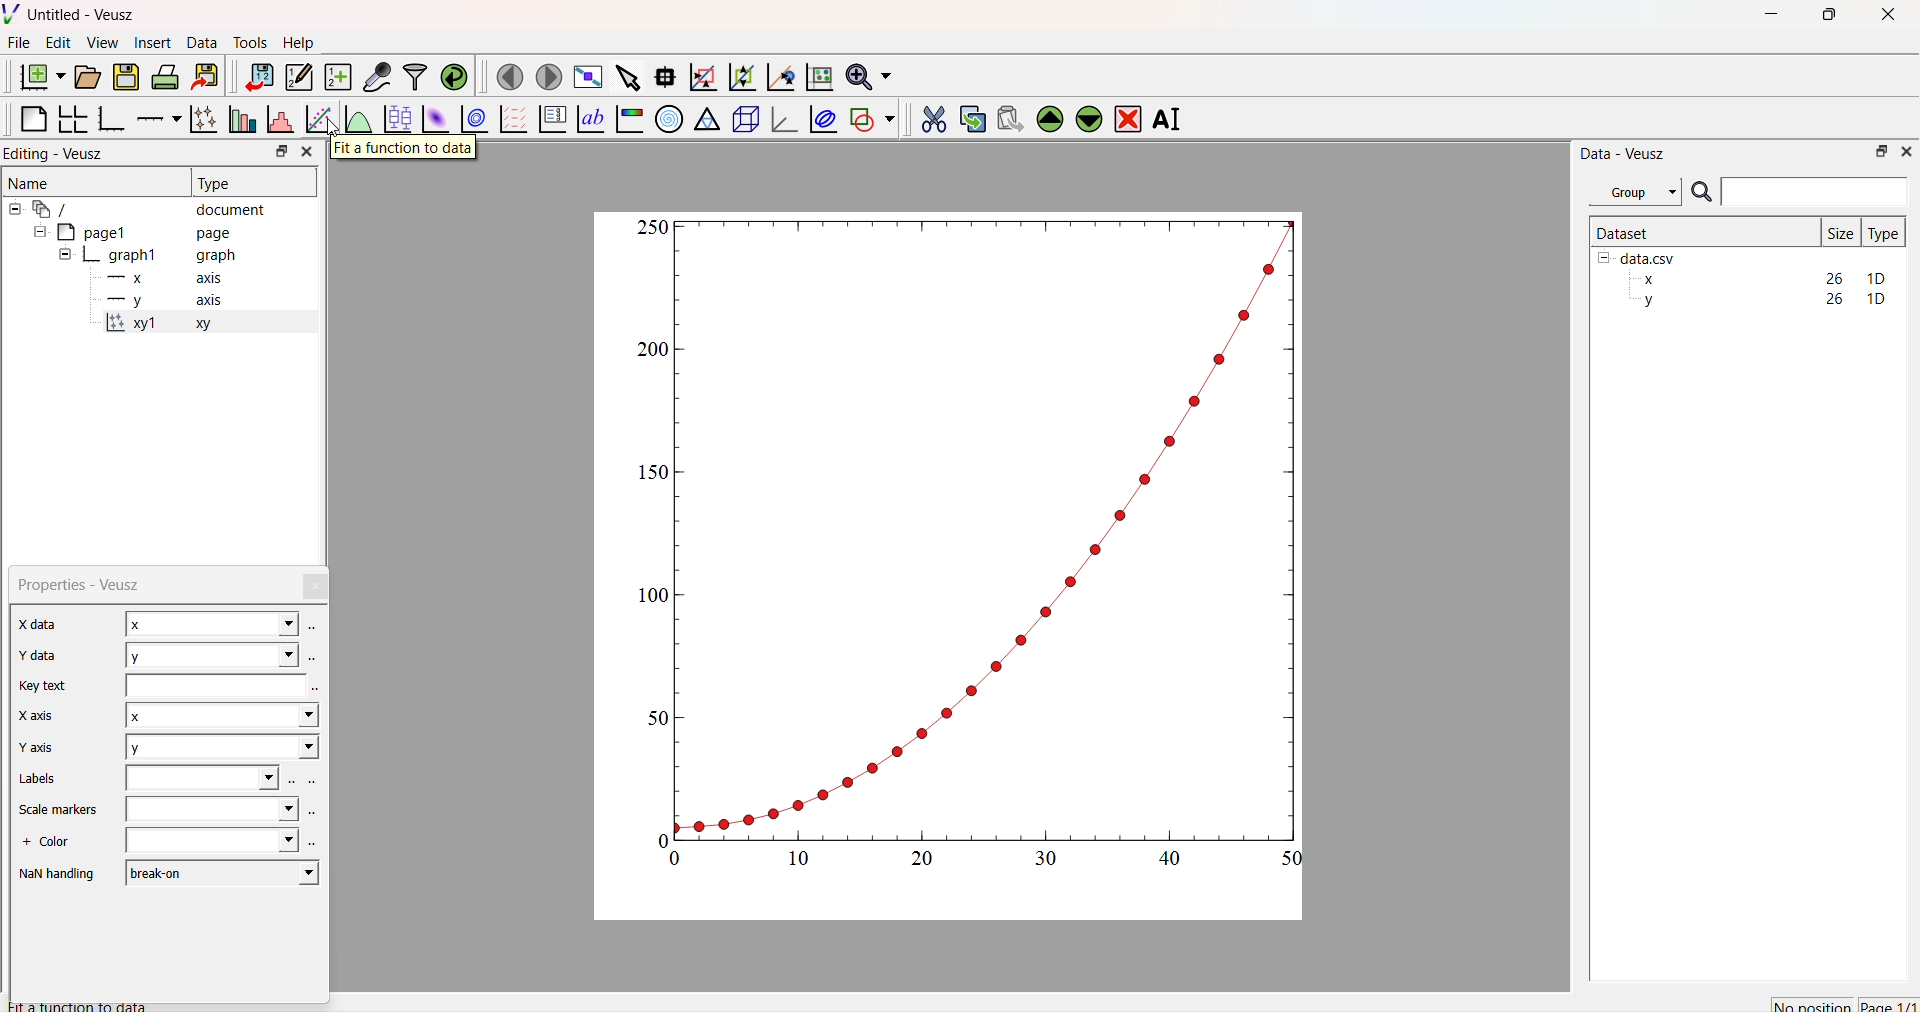 This screenshot has width=1920, height=1012. Describe the element at coordinates (452, 75) in the screenshot. I see `Reload linked dataset` at that location.